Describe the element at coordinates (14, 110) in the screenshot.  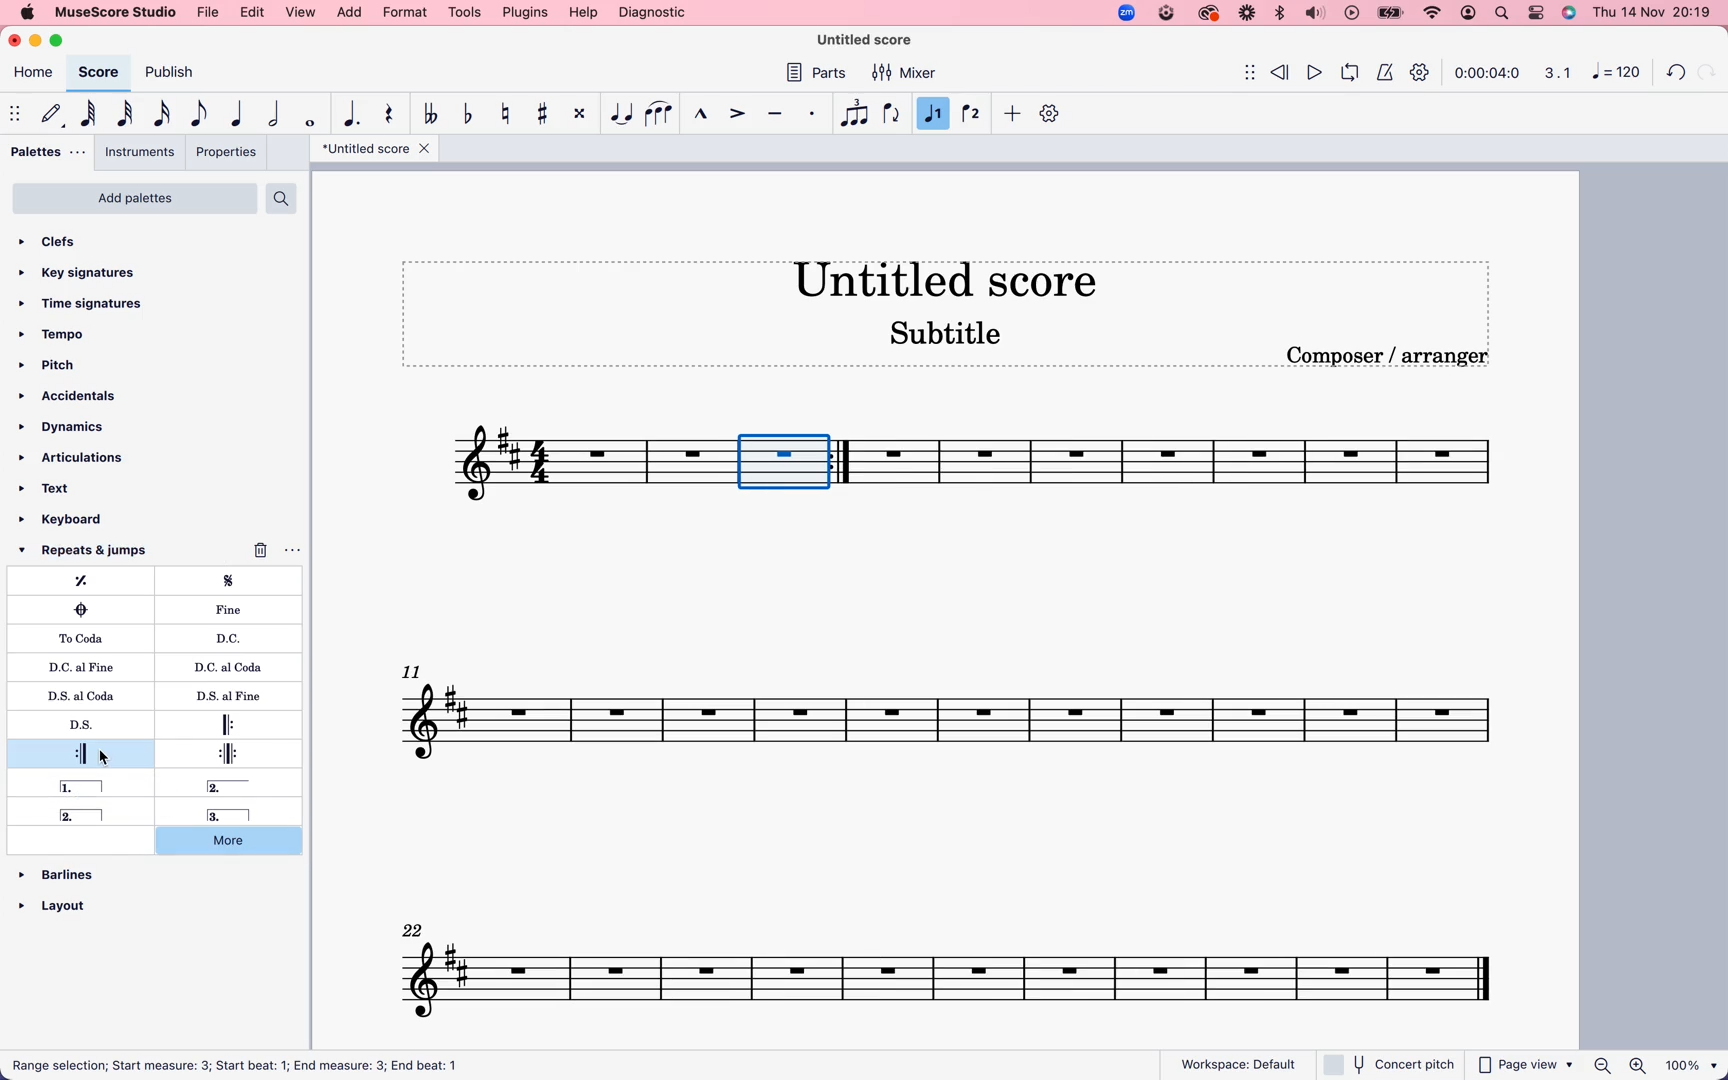
I see `move` at that location.